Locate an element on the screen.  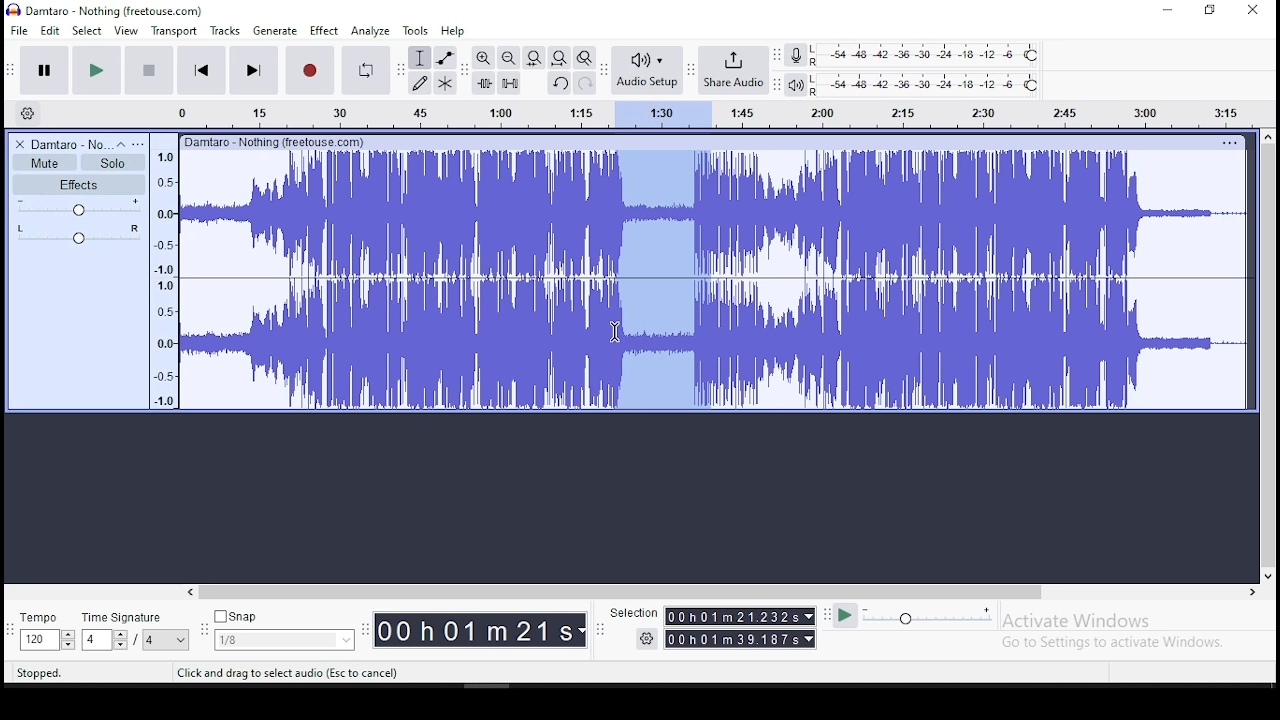
view is located at coordinates (126, 31).